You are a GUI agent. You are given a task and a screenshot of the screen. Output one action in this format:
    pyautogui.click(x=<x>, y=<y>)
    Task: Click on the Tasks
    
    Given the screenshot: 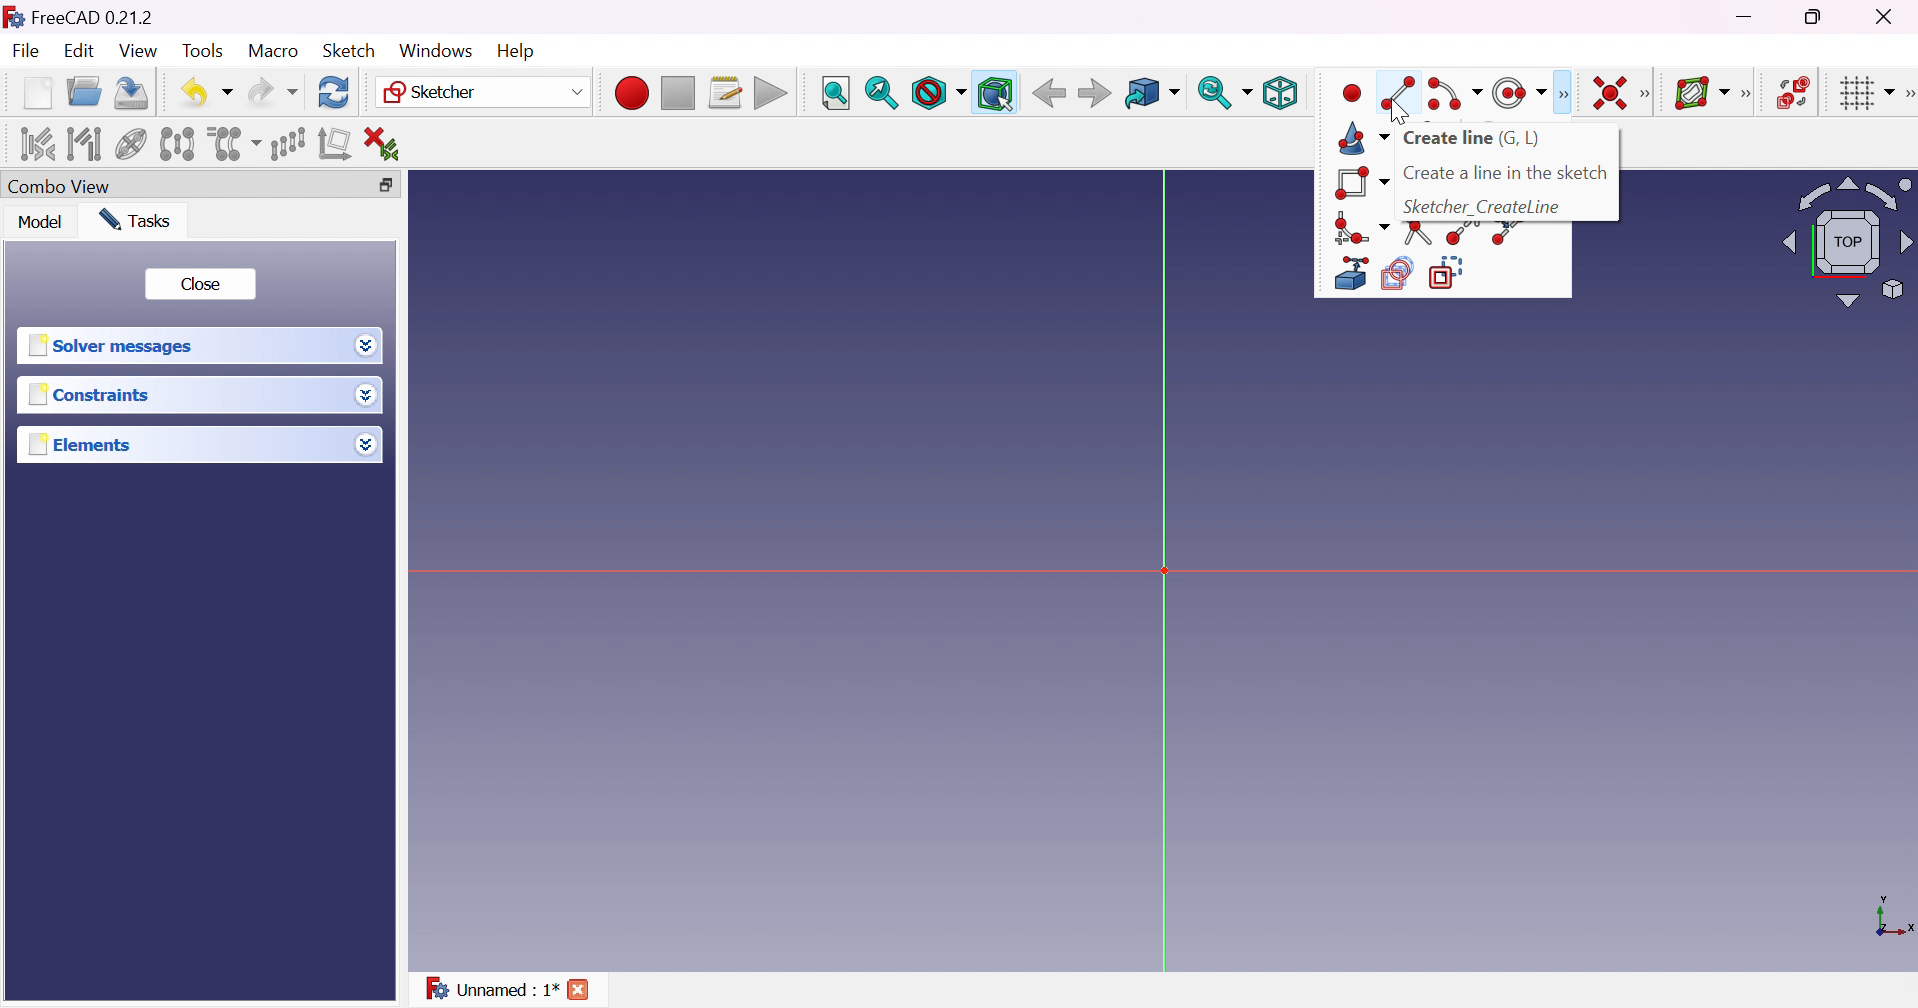 What is the action you would take?
    pyautogui.click(x=142, y=220)
    